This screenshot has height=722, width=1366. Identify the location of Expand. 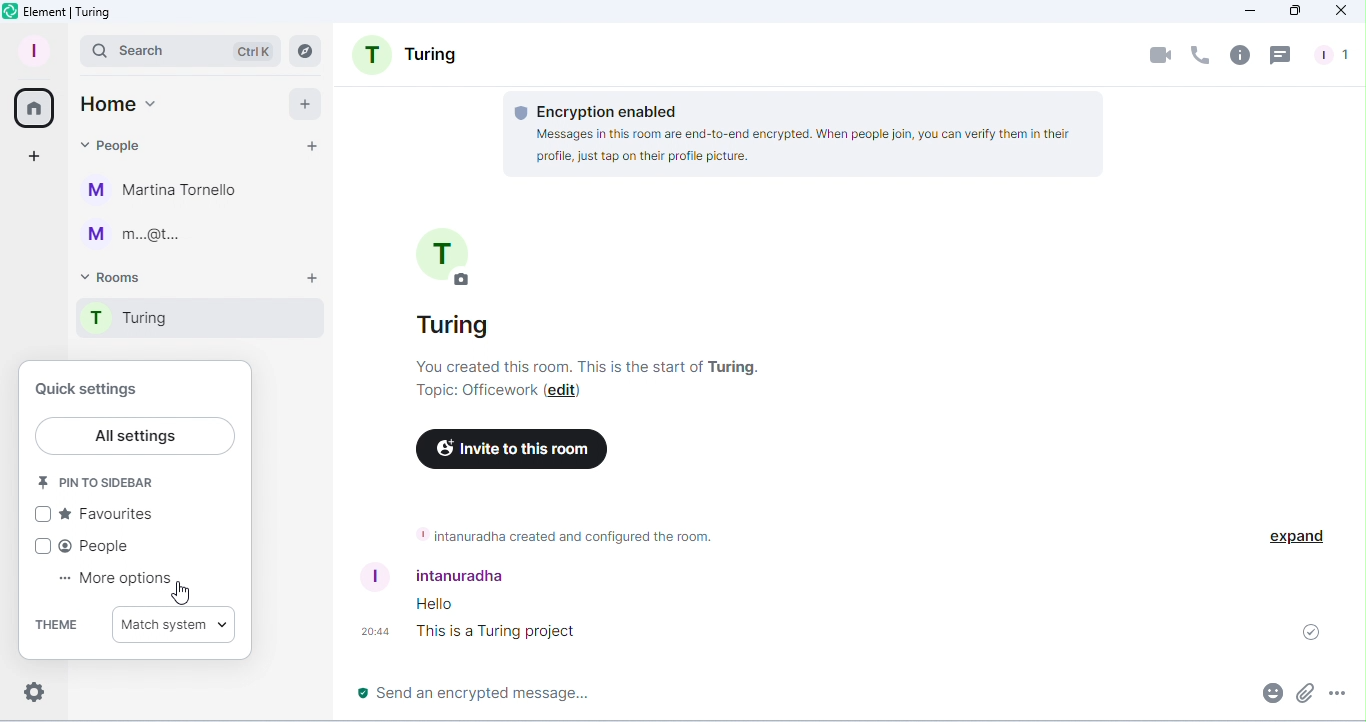
(1295, 536).